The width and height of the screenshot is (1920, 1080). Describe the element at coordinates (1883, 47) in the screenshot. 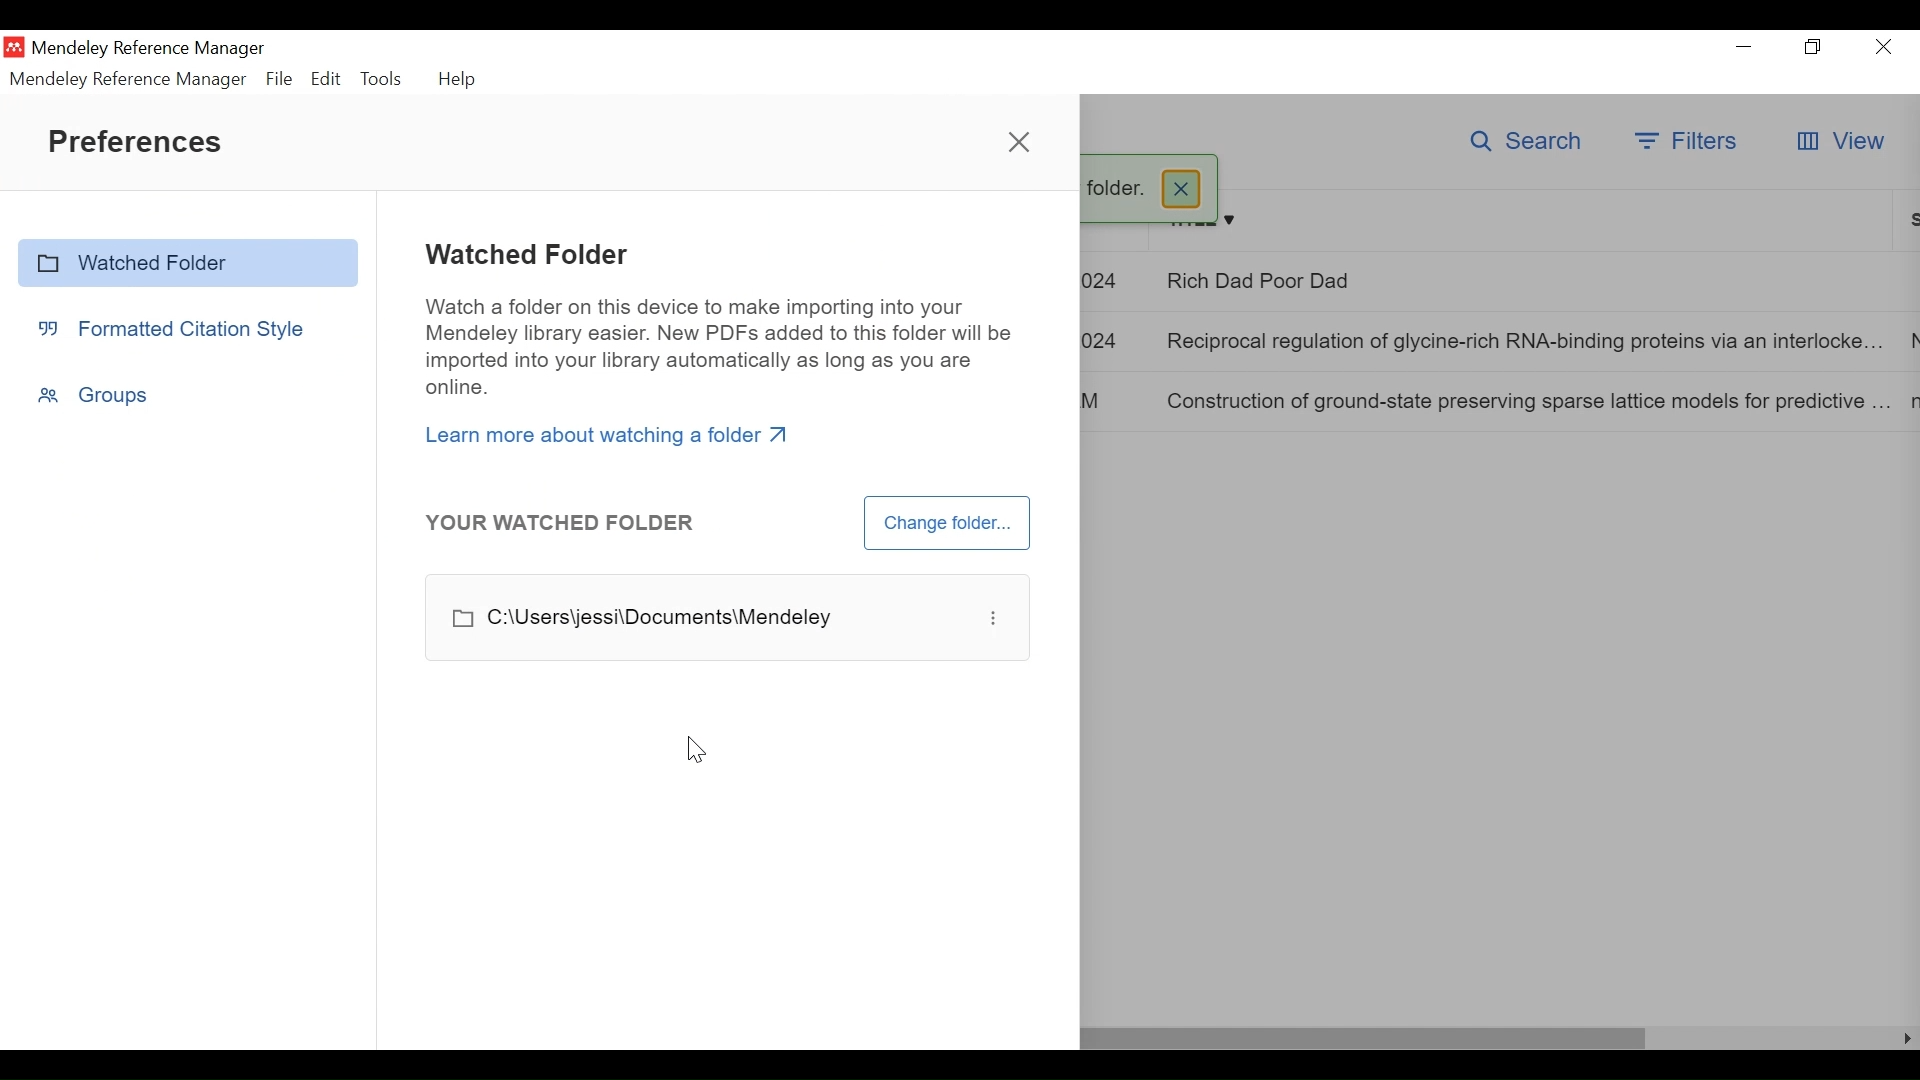

I see `Close` at that location.